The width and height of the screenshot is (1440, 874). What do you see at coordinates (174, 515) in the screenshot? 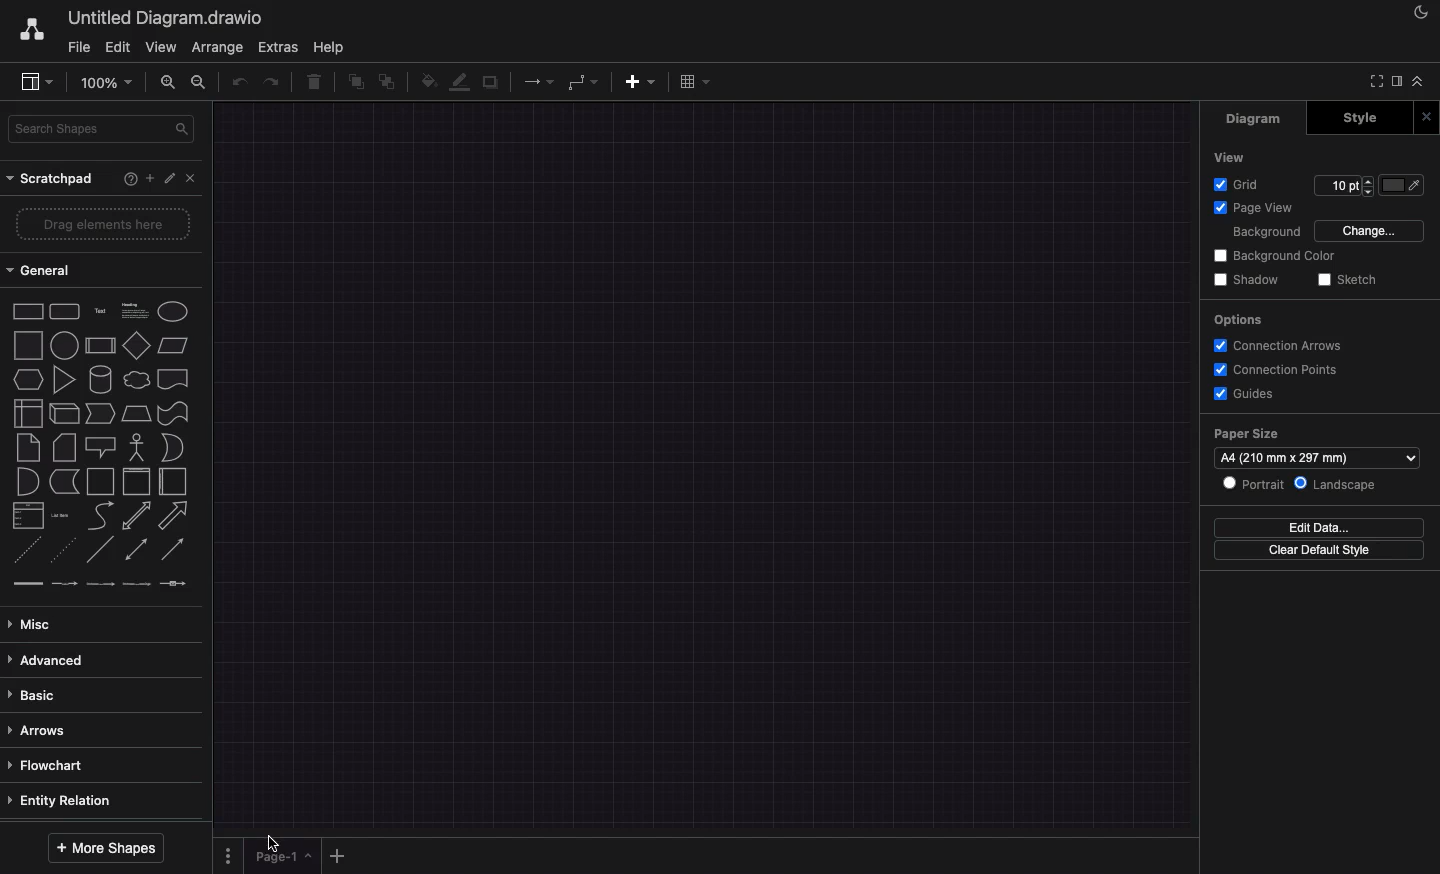
I see `arrow` at bounding box center [174, 515].